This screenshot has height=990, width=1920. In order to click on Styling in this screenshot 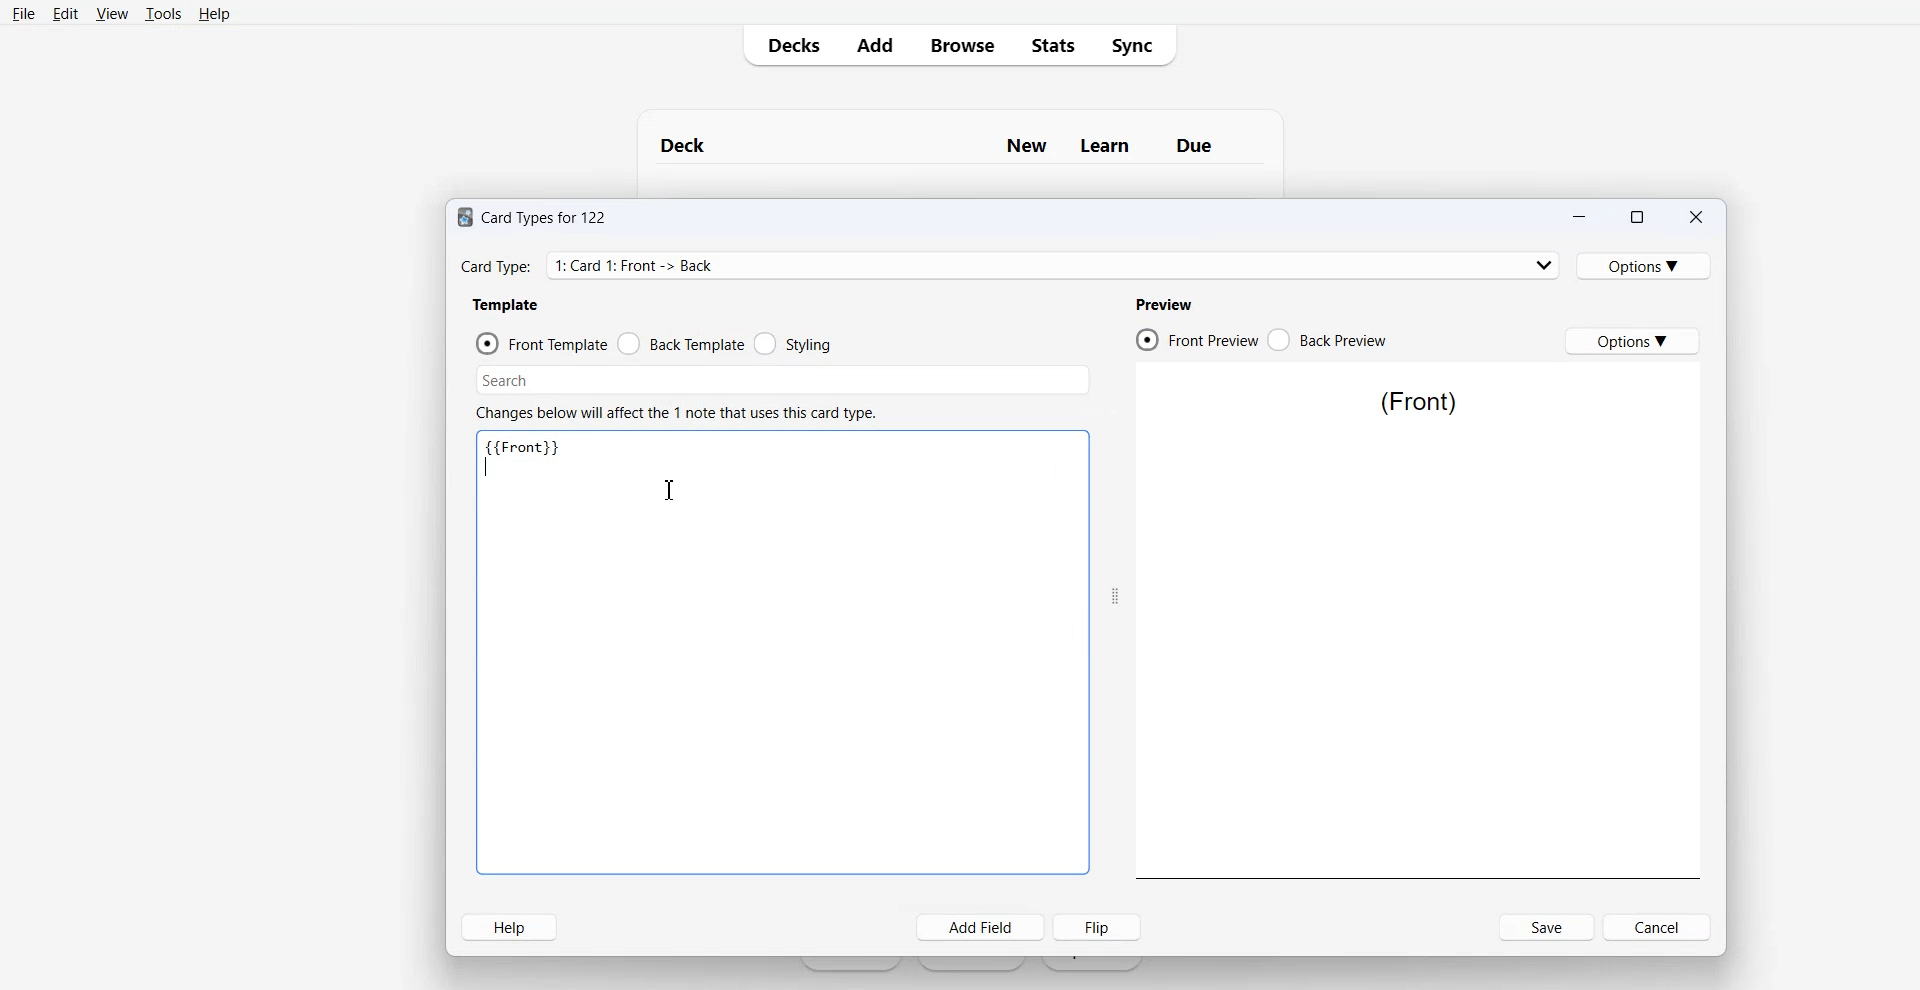, I will do `click(795, 343)`.